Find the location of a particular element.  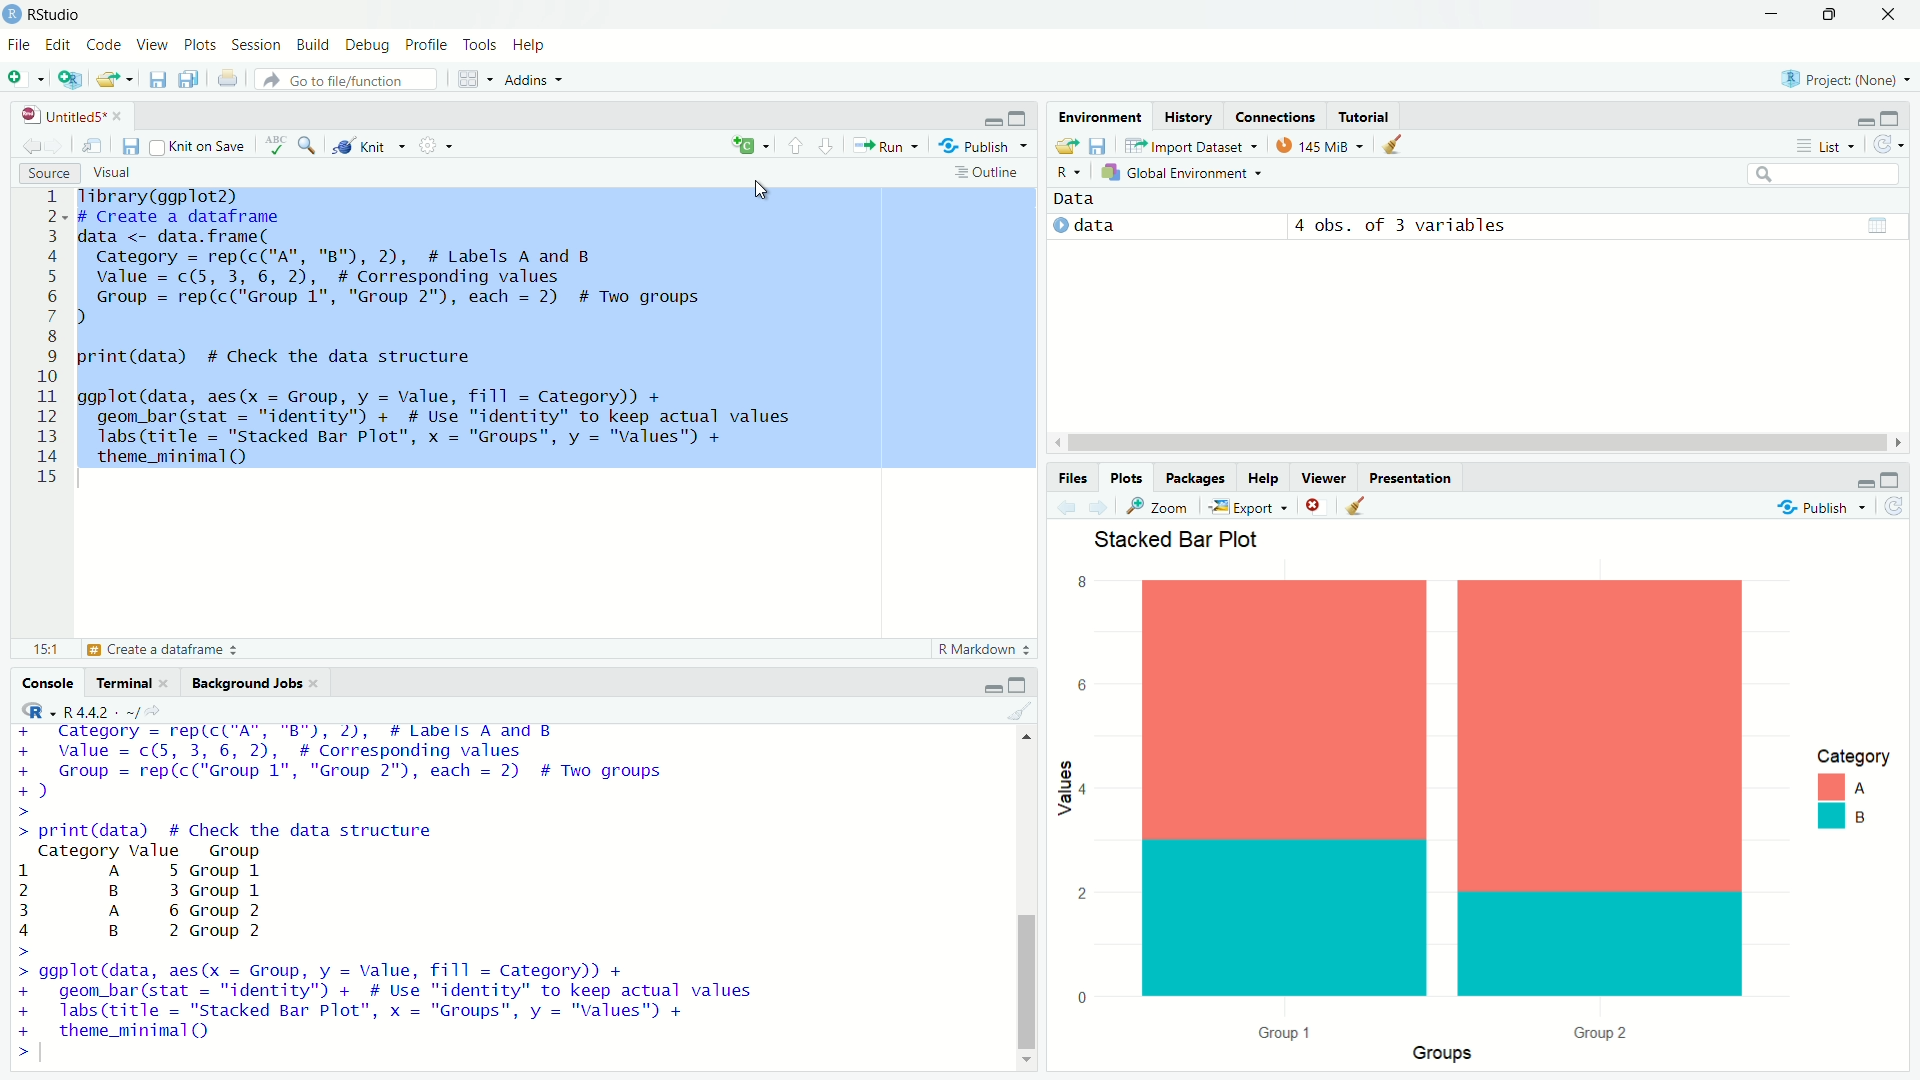

Maximize is located at coordinates (1018, 684).